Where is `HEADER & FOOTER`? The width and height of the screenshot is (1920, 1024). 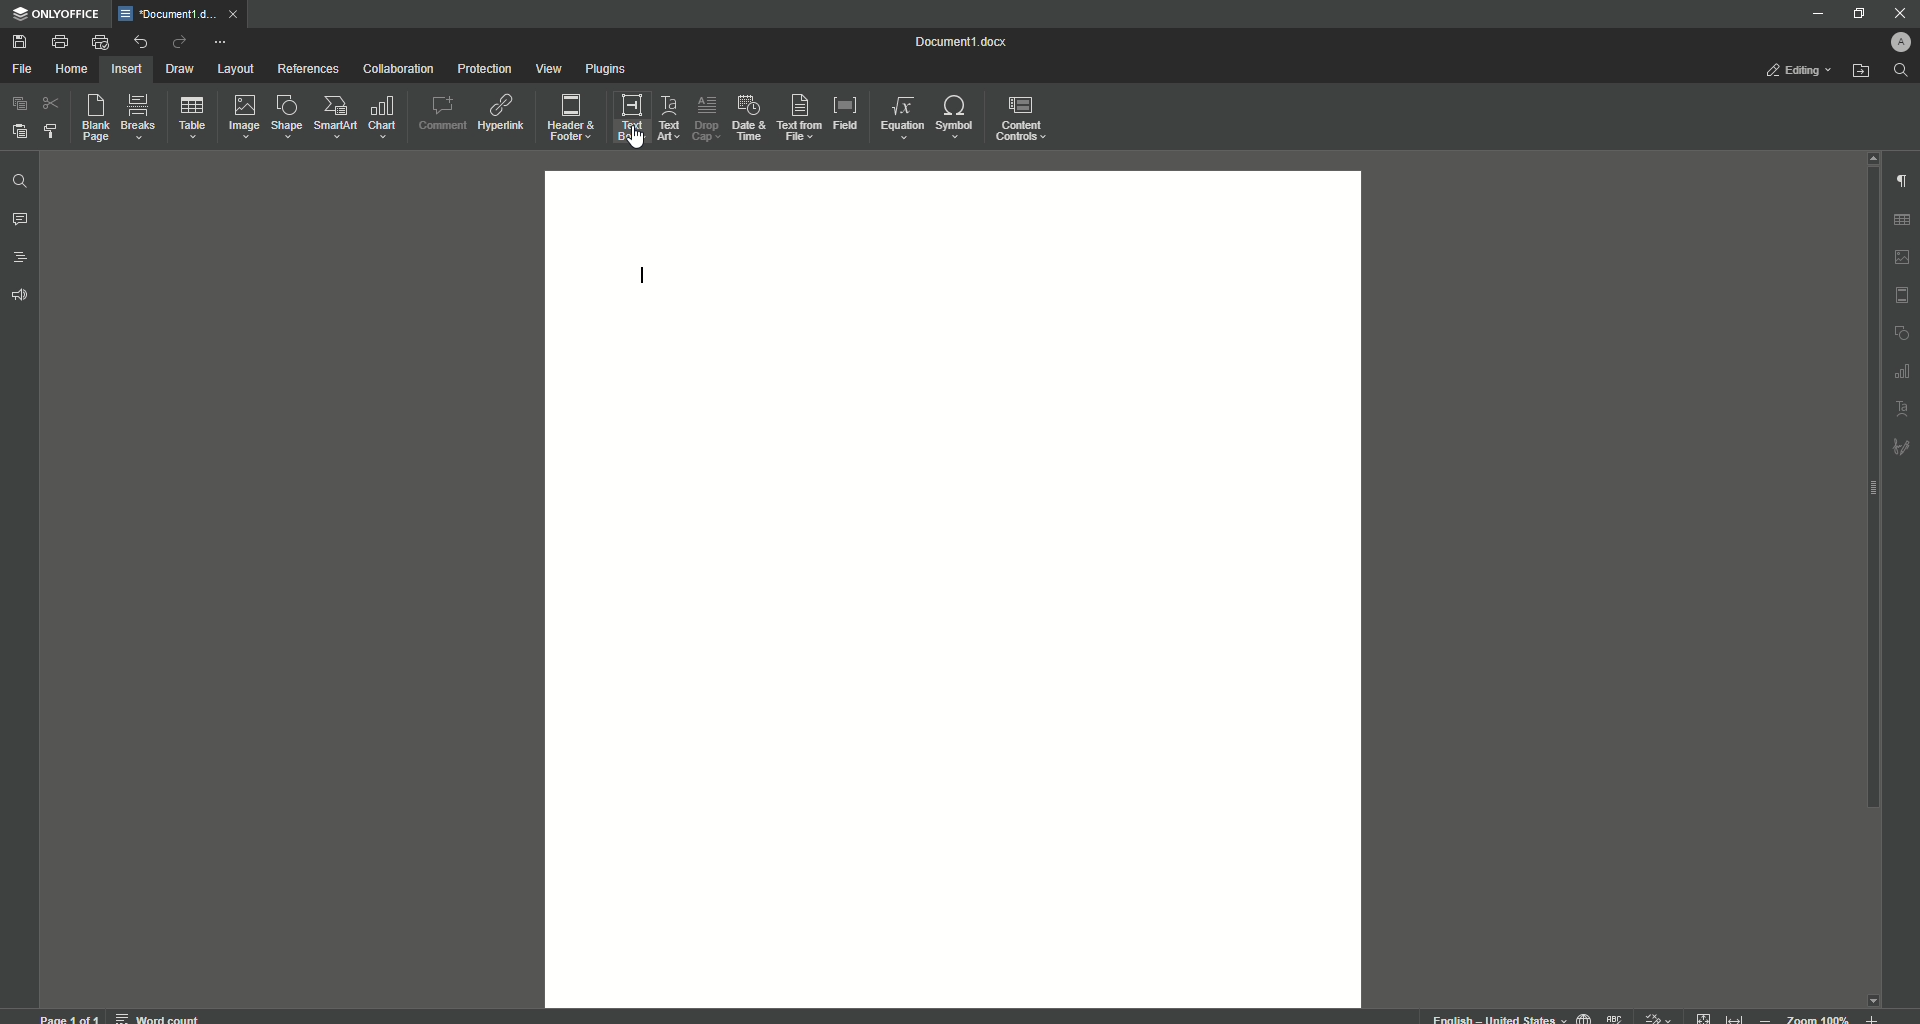 HEADER & FOOTER is located at coordinates (1902, 296).